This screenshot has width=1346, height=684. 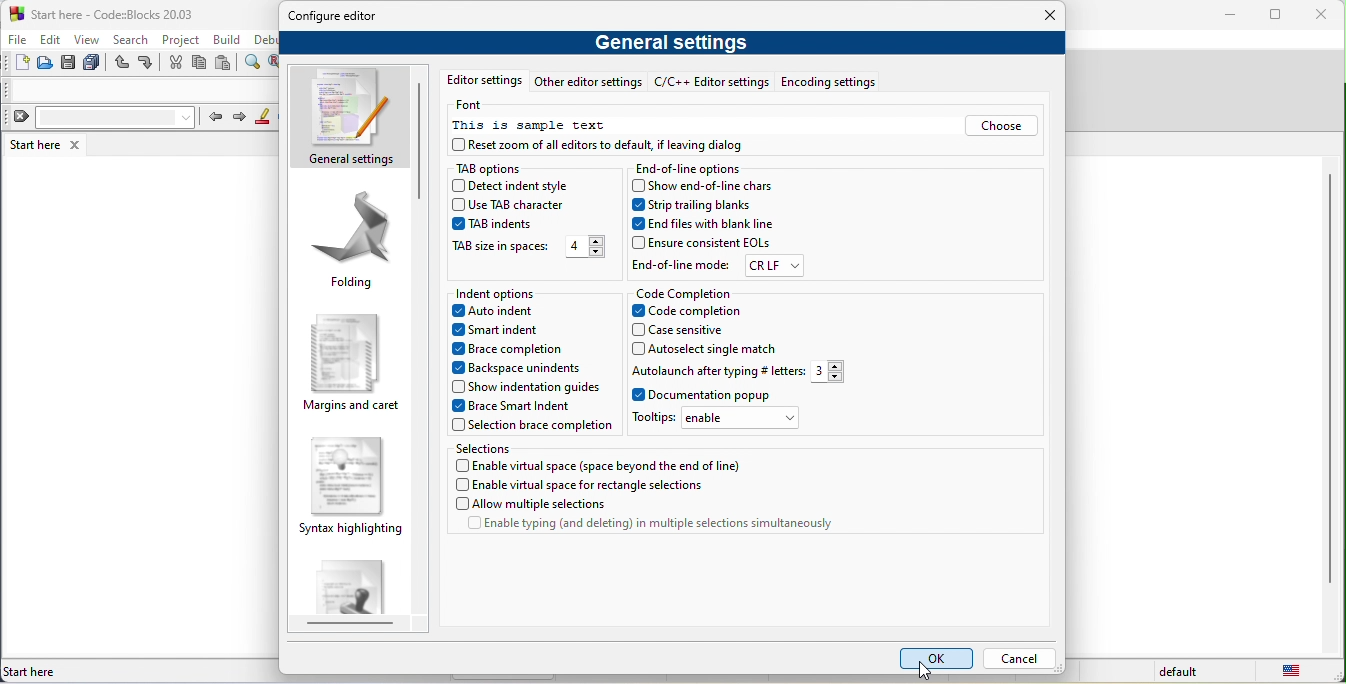 I want to click on font, so click(x=474, y=107).